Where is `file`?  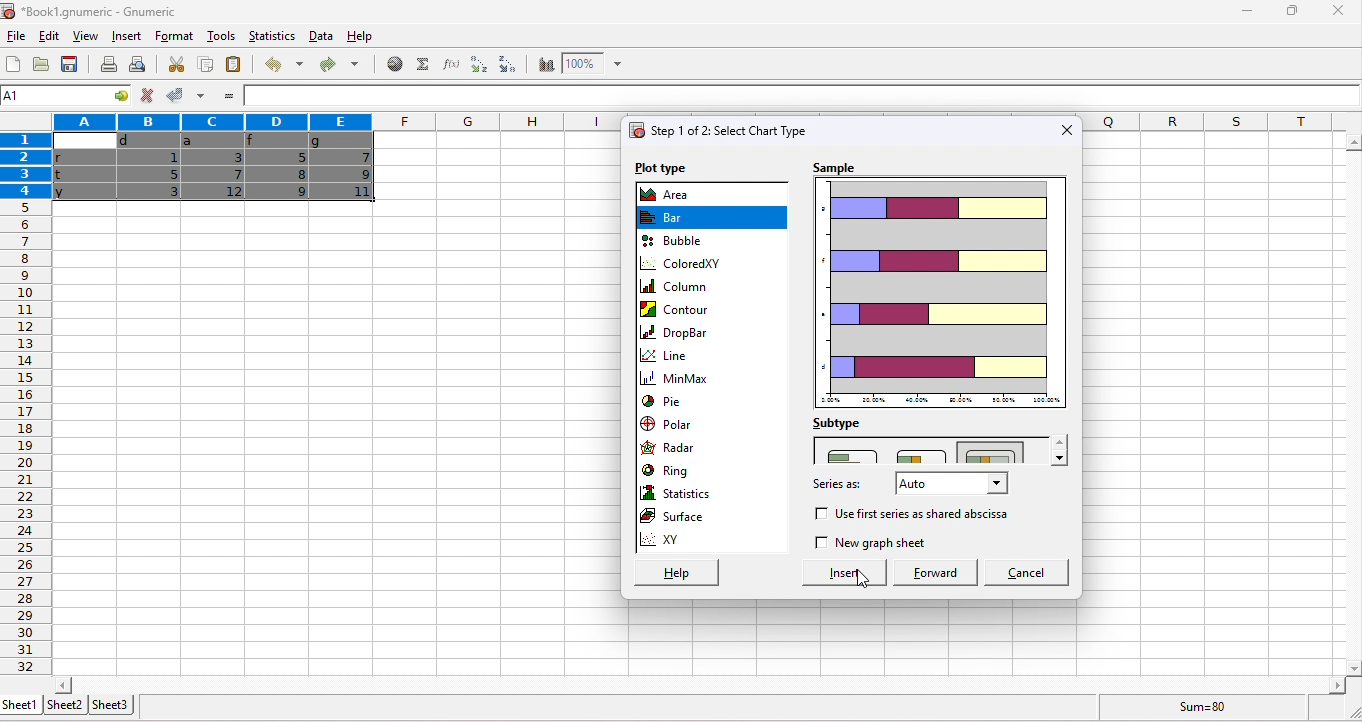 file is located at coordinates (14, 36).